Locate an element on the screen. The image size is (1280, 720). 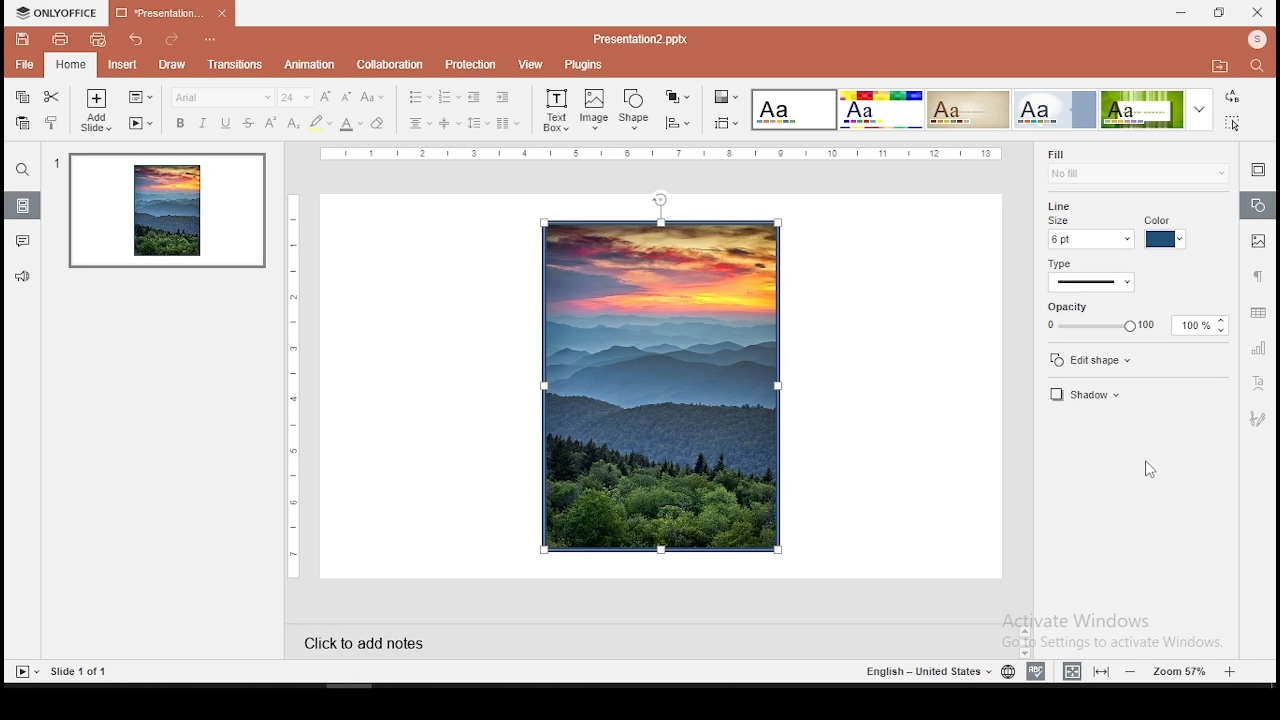
view is located at coordinates (532, 66).